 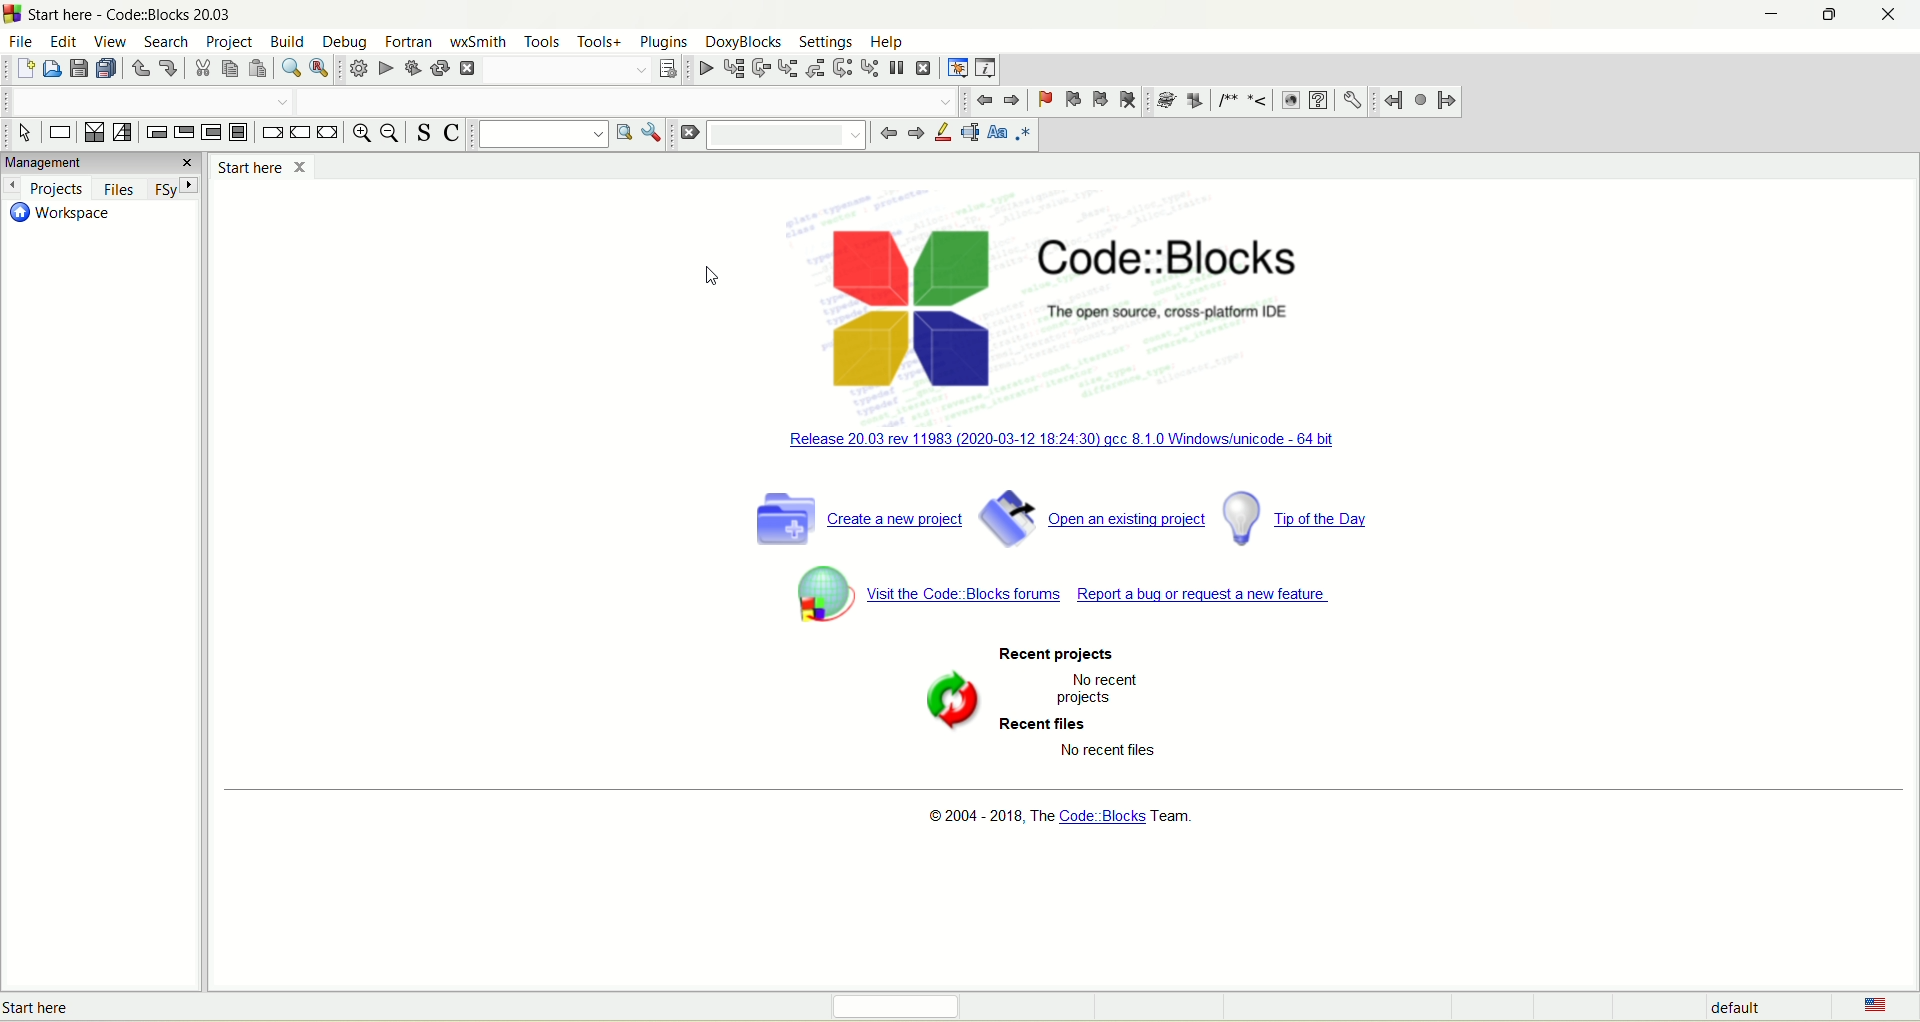 What do you see at coordinates (785, 67) in the screenshot?
I see `step into` at bounding box center [785, 67].